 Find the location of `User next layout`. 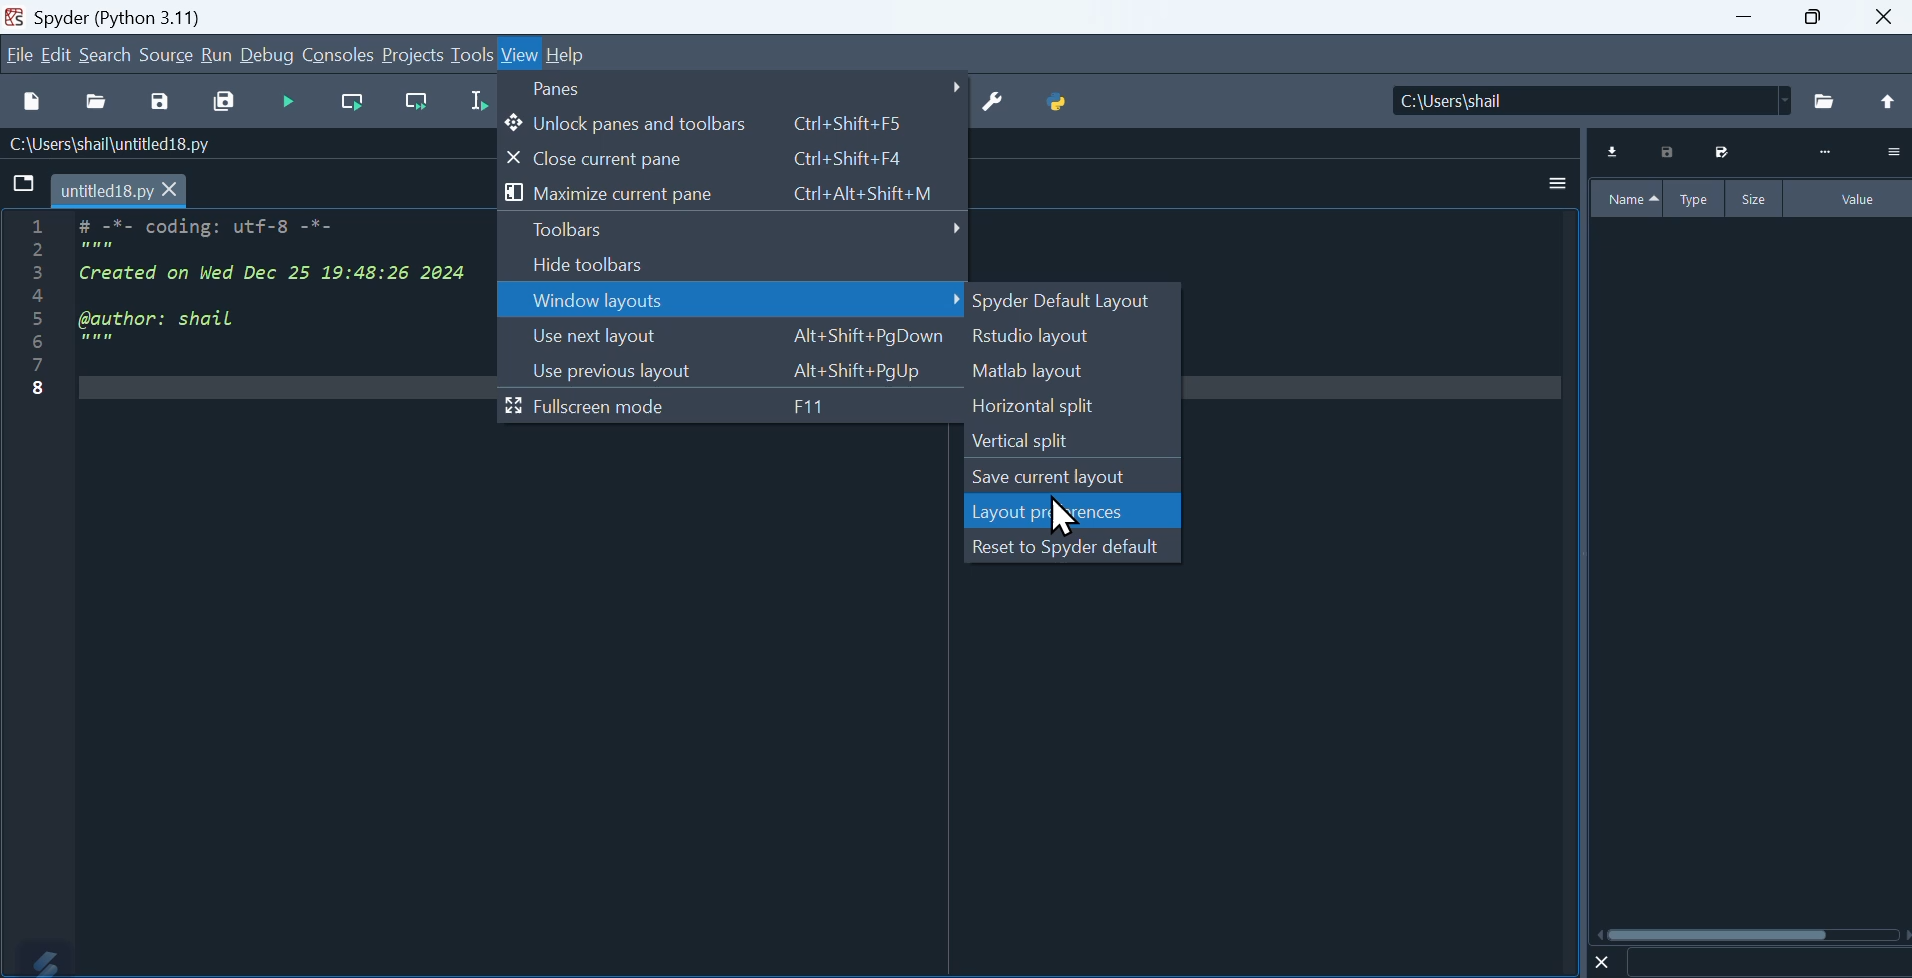

User next layout is located at coordinates (733, 337).